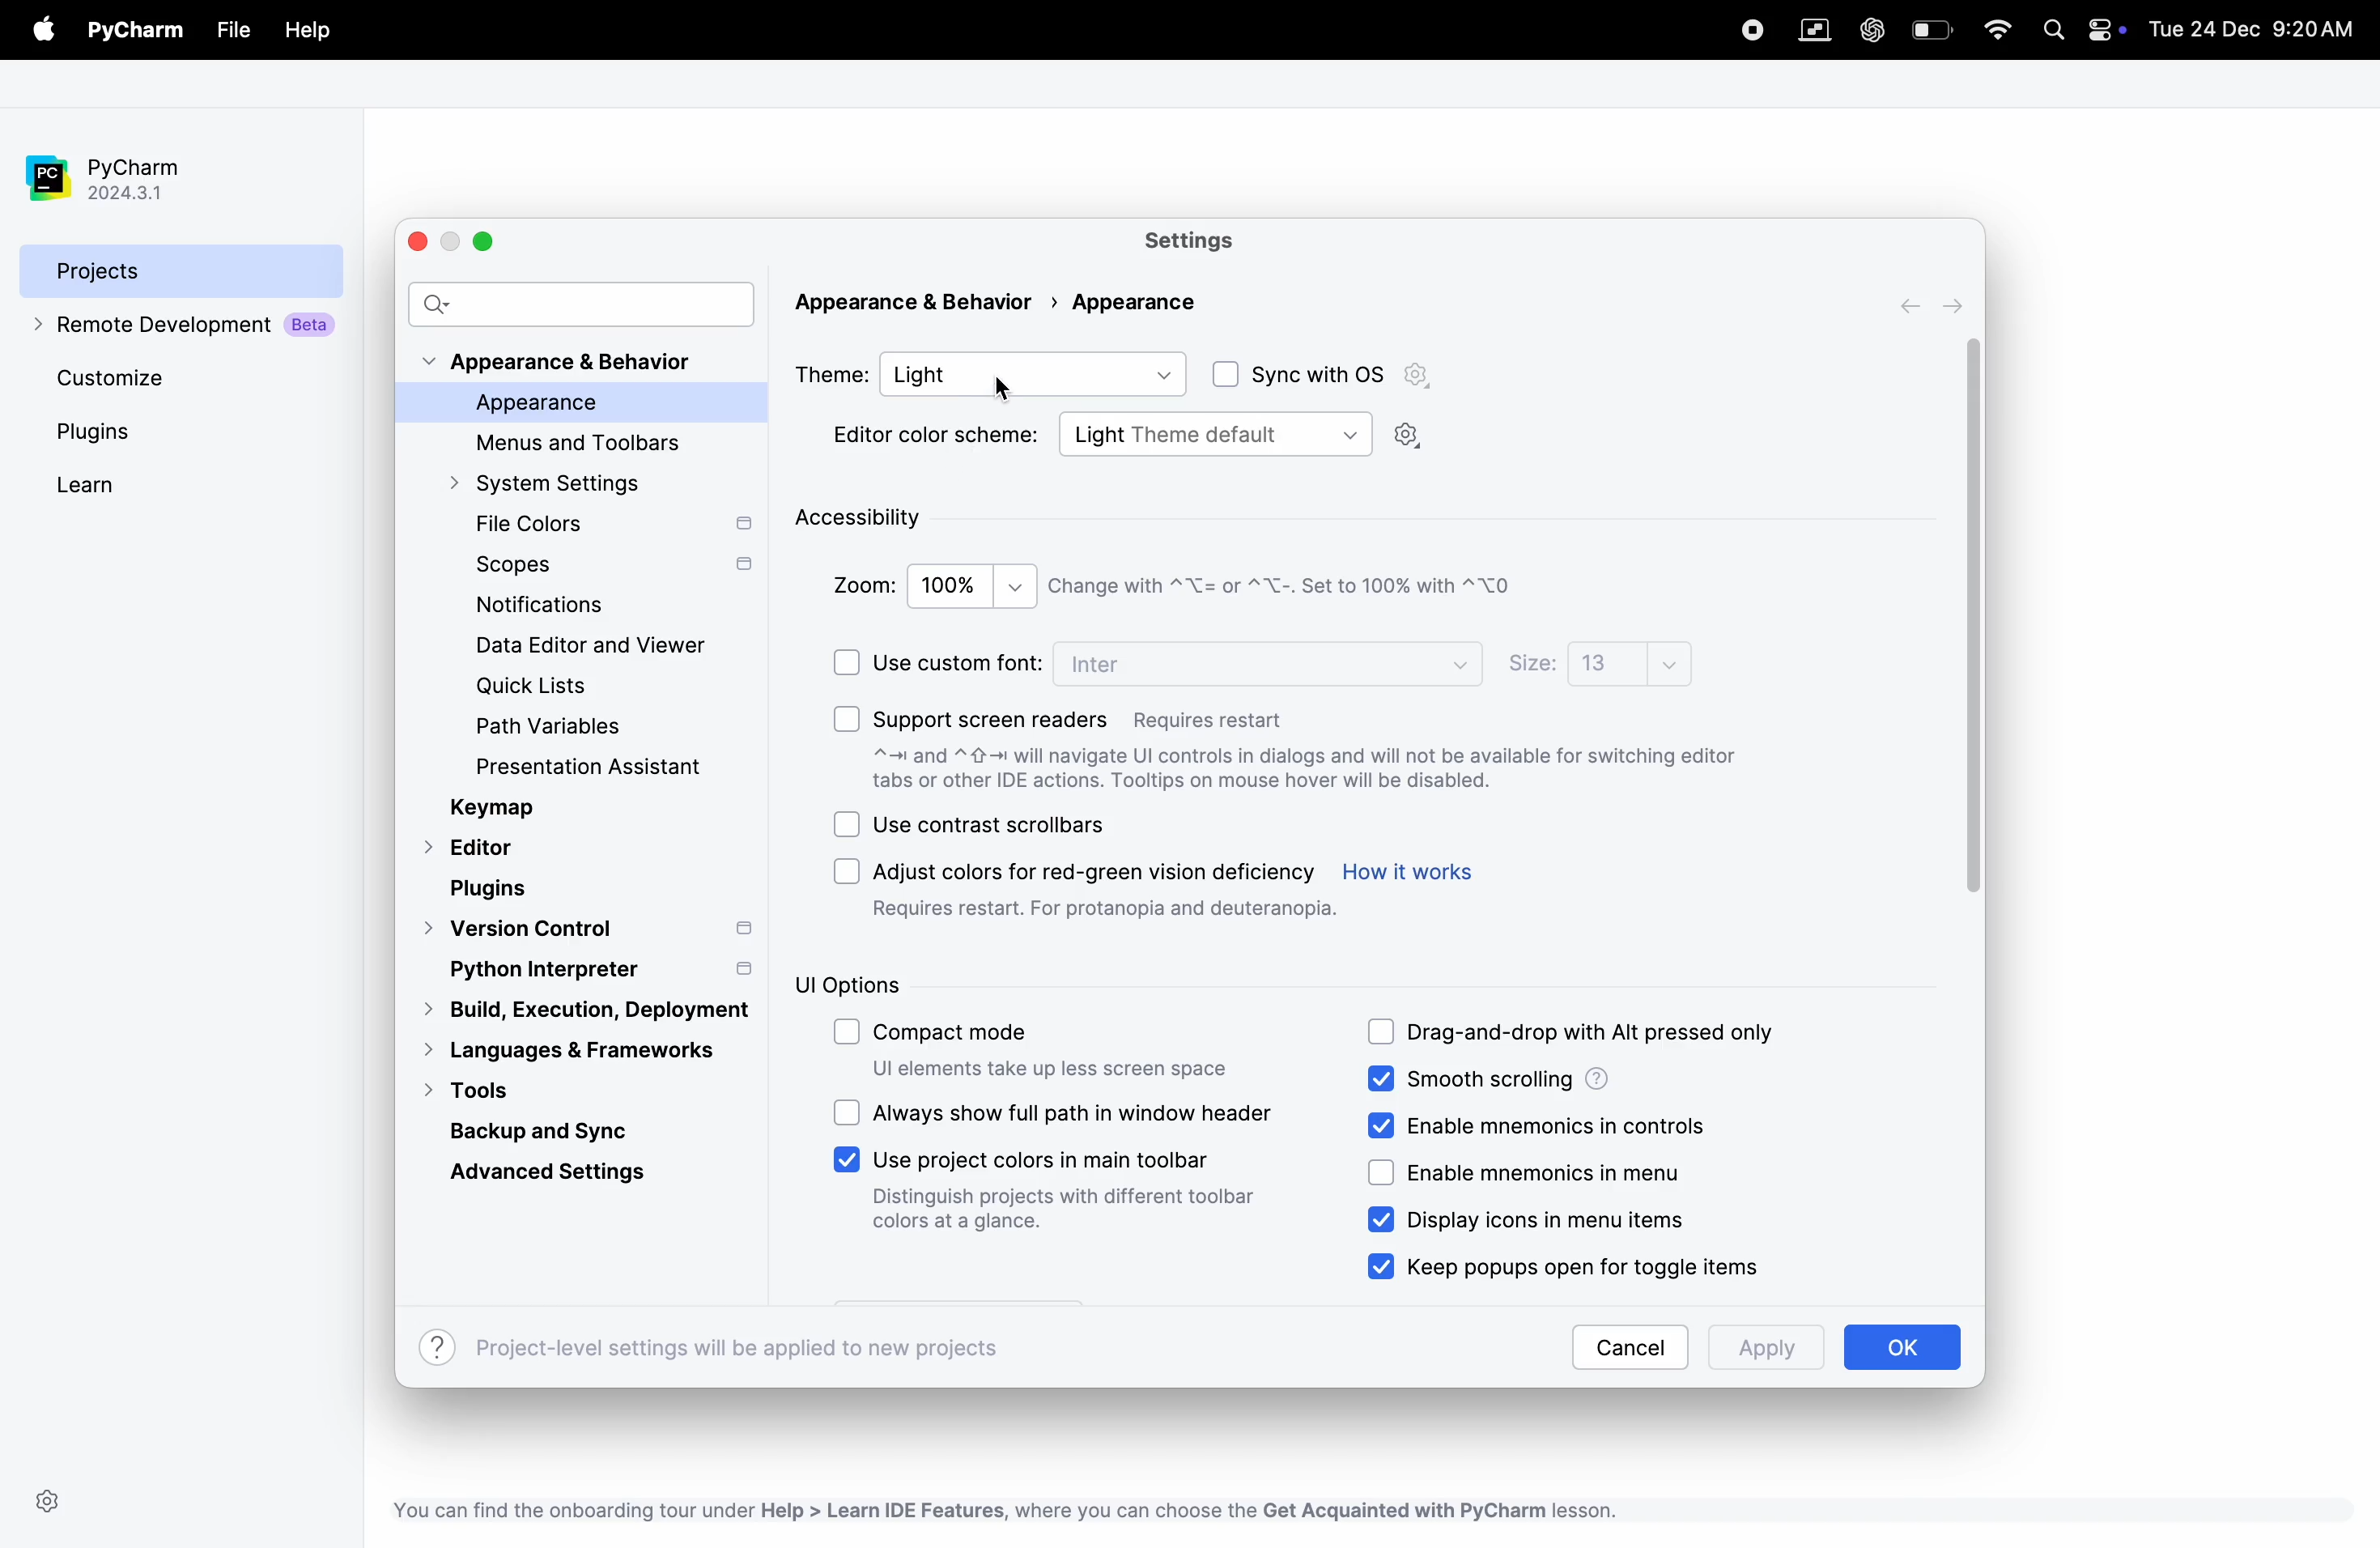 This screenshot has height=1548, width=2380. I want to click on Ok, so click(1899, 1347).